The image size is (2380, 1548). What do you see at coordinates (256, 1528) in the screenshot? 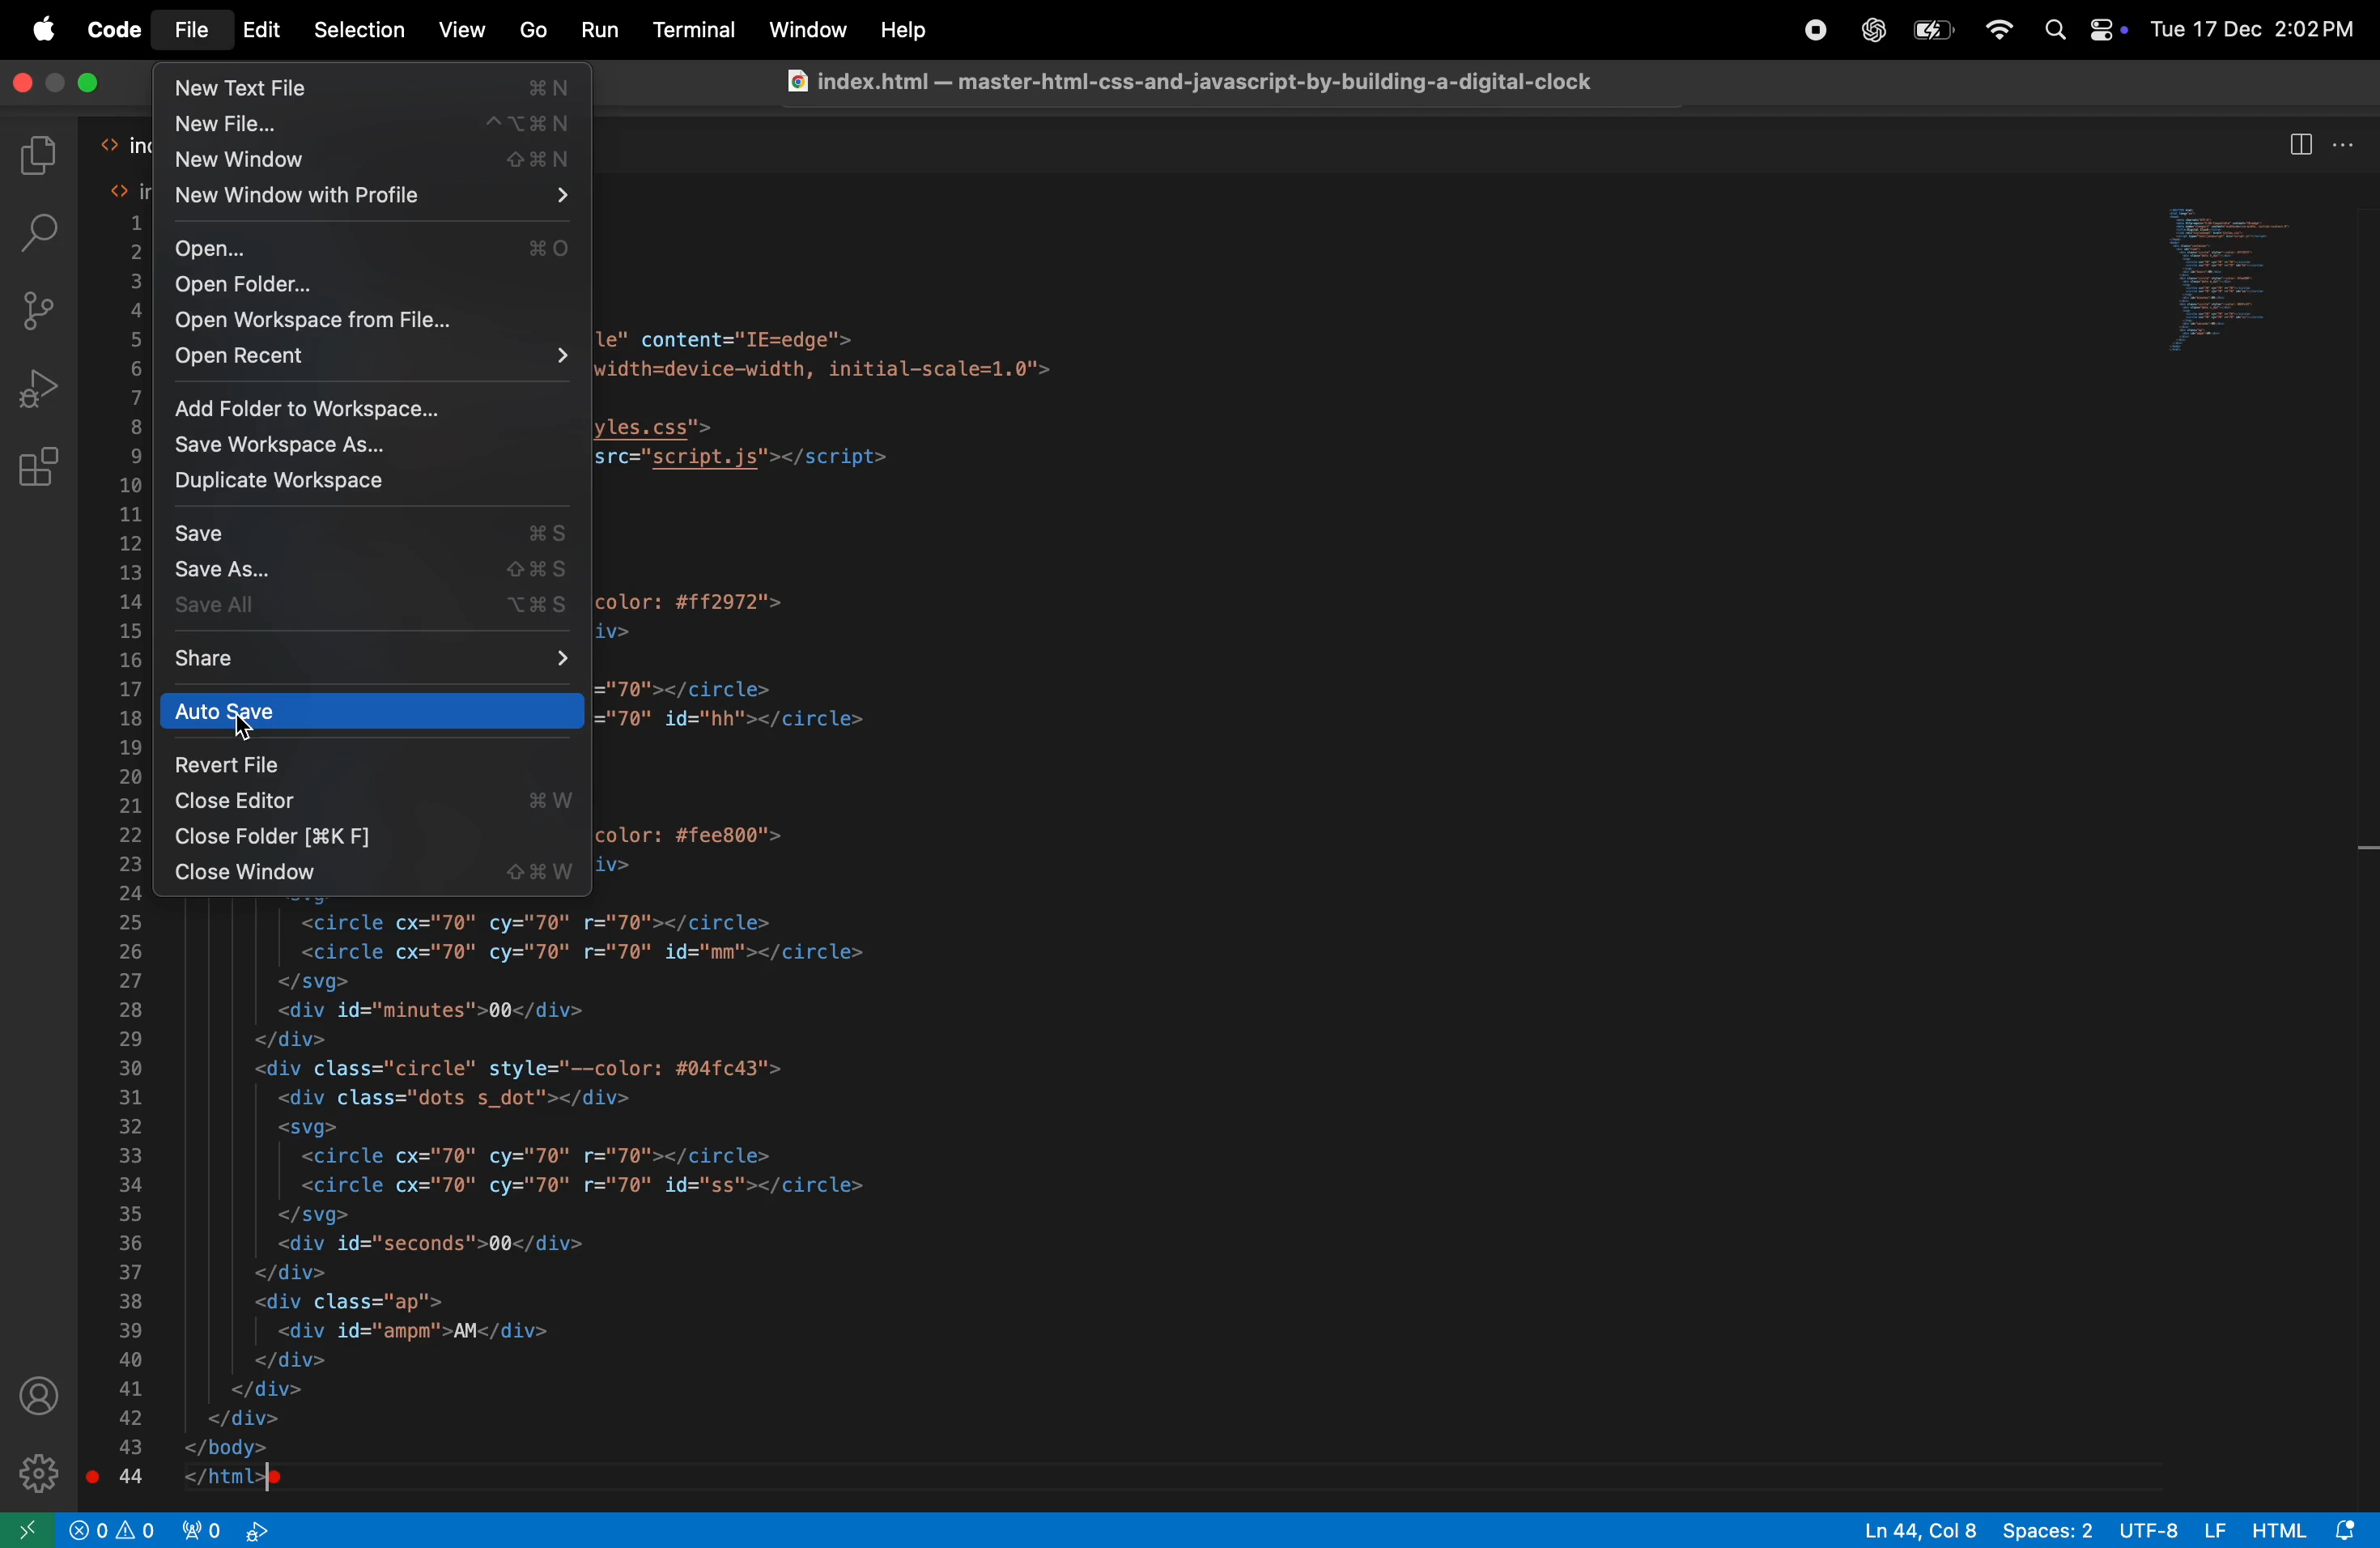
I see `view port` at bounding box center [256, 1528].